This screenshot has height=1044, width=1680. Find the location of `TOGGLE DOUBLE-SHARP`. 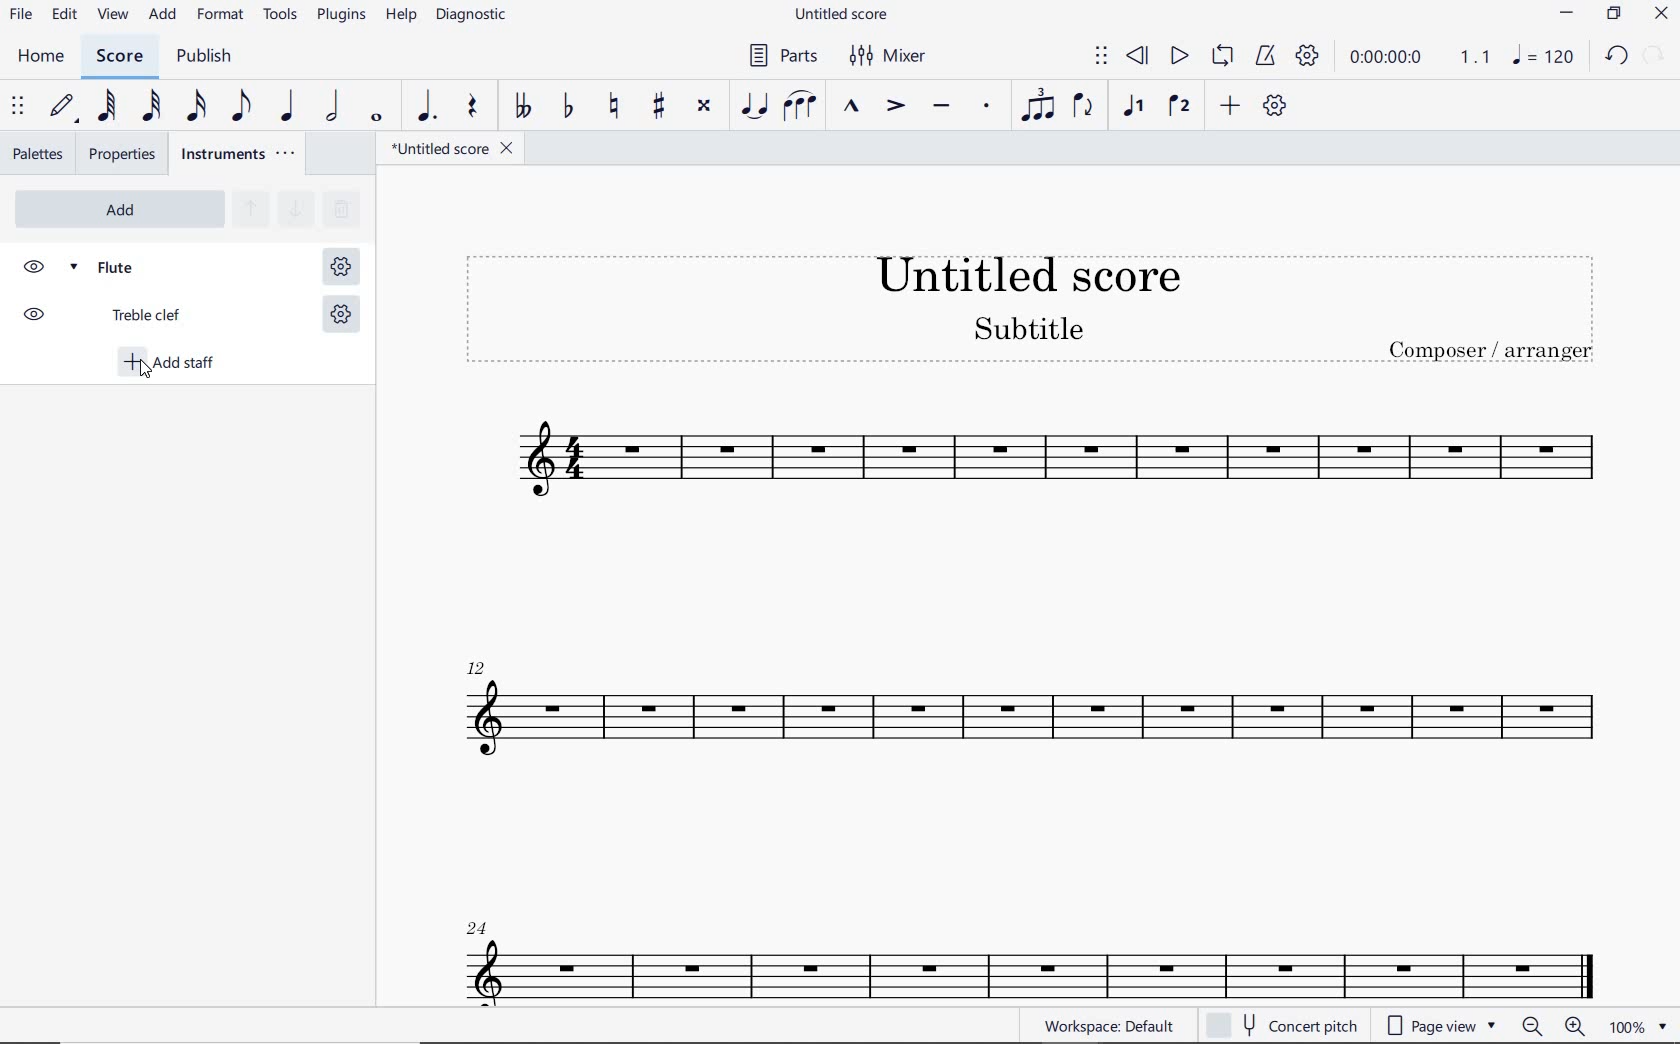

TOGGLE DOUBLE-SHARP is located at coordinates (706, 107).